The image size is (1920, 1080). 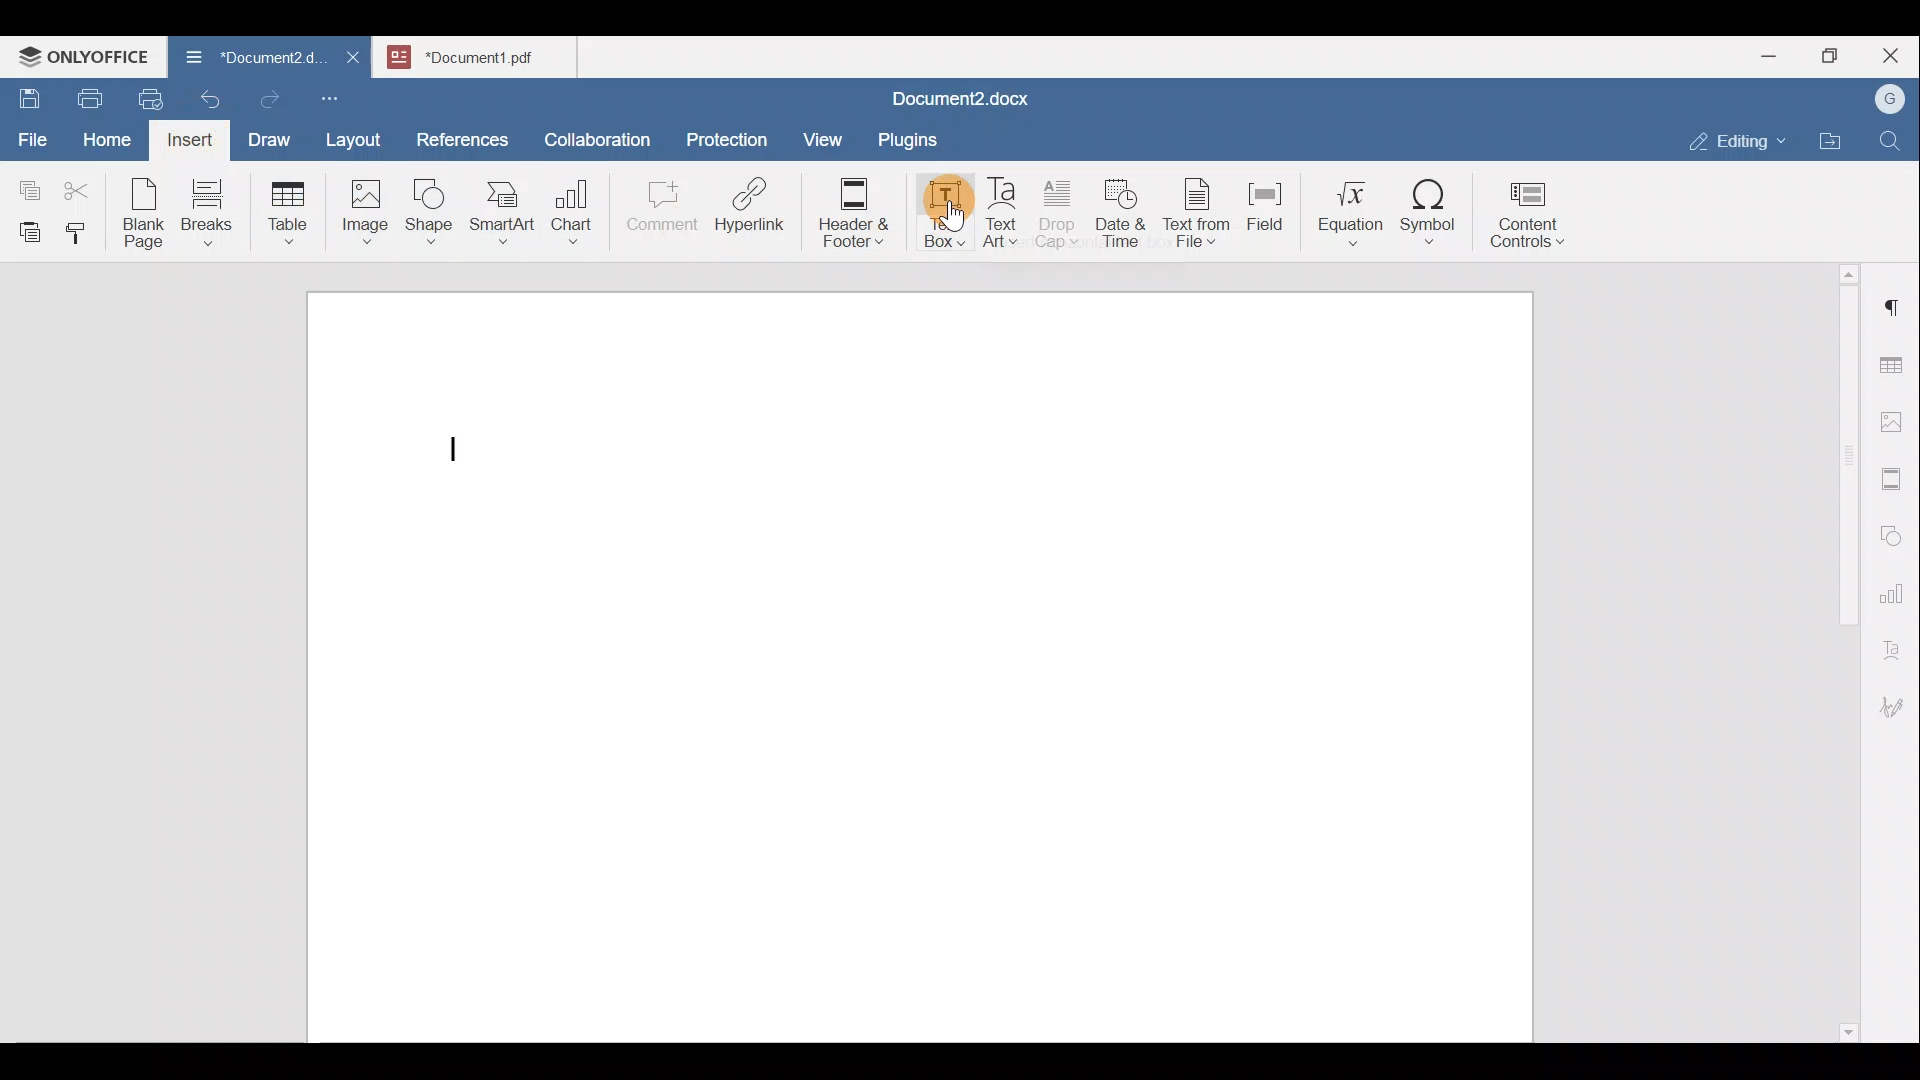 What do you see at coordinates (1265, 203) in the screenshot?
I see `Field` at bounding box center [1265, 203].